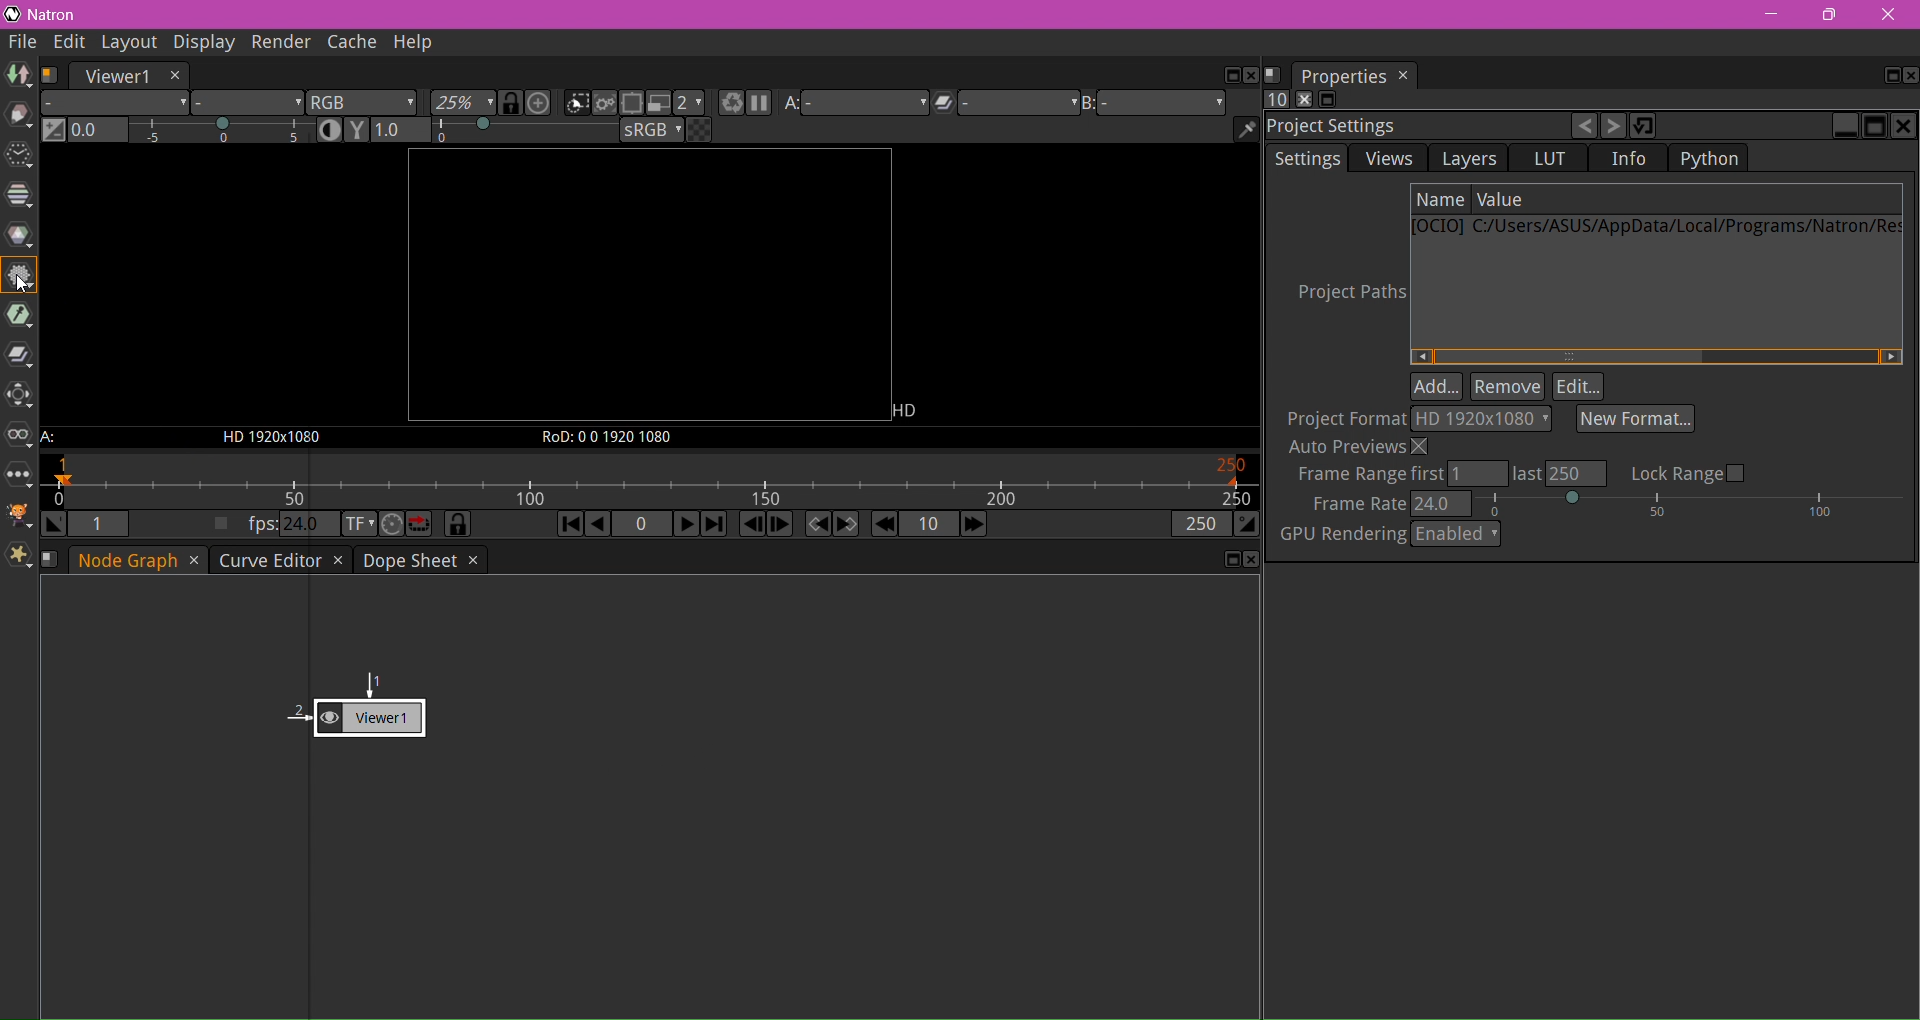 The height and width of the screenshot is (1020, 1920). Describe the element at coordinates (267, 560) in the screenshot. I see `Curve Editor` at that location.